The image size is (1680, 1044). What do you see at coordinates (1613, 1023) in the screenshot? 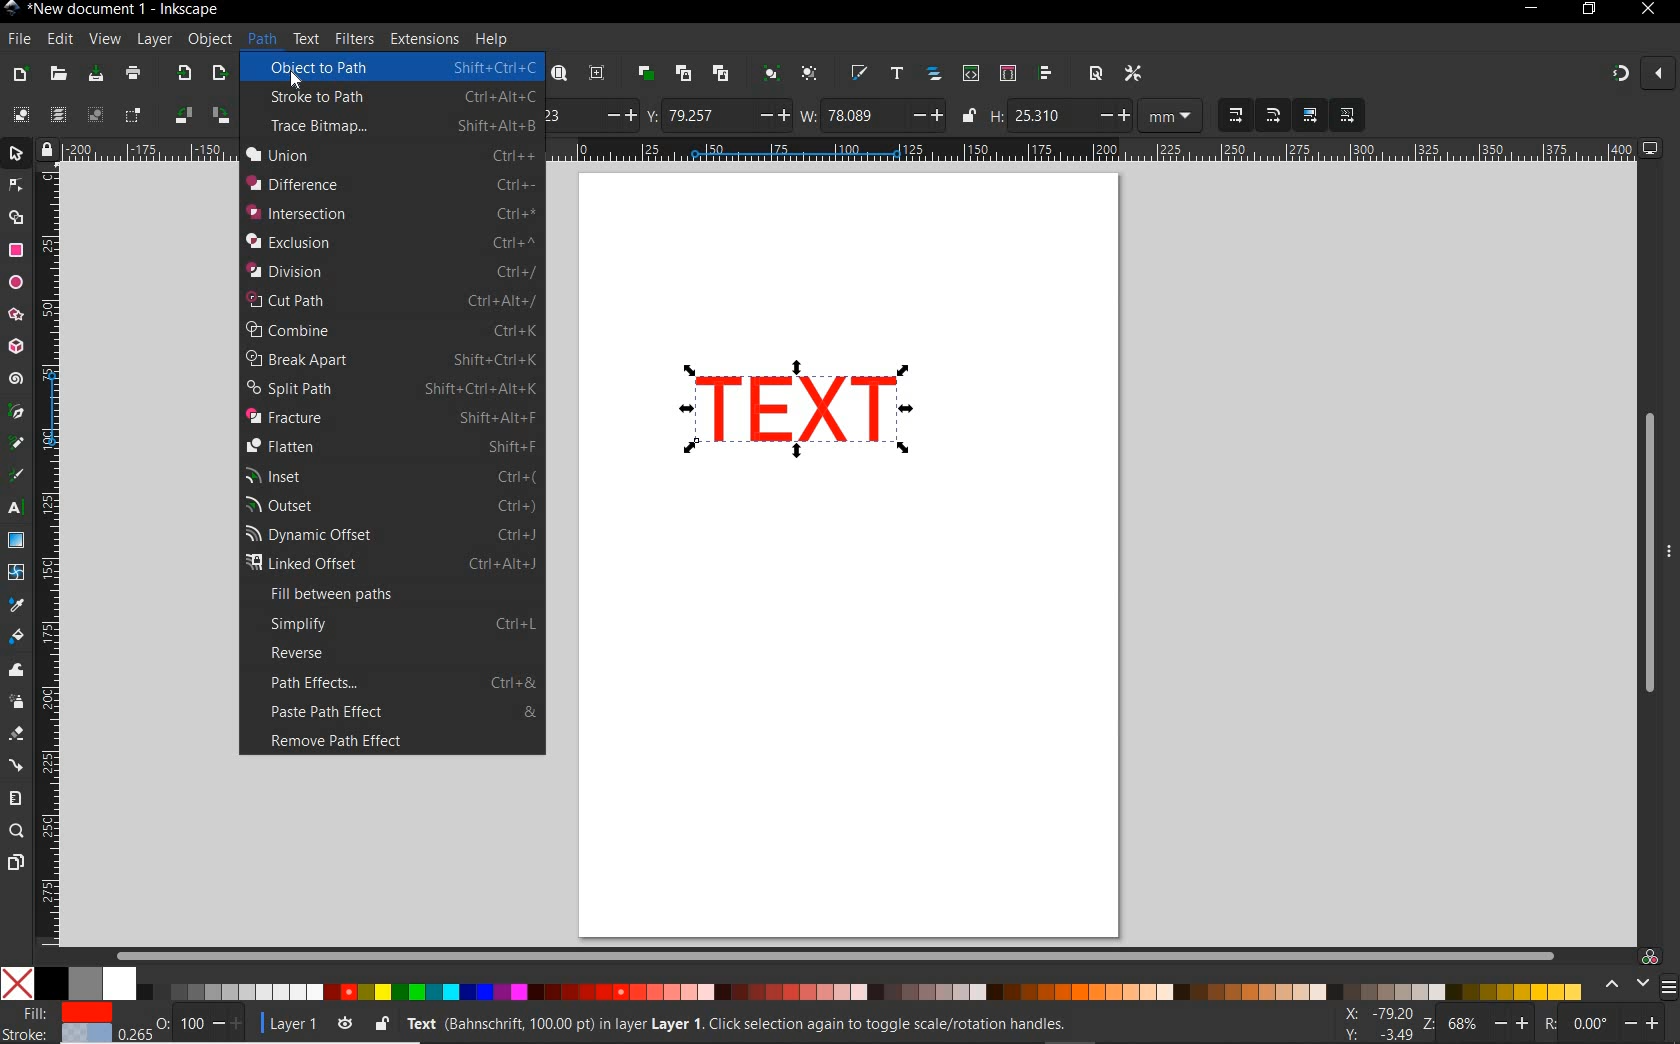
I see `` at bounding box center [1613, 1023].